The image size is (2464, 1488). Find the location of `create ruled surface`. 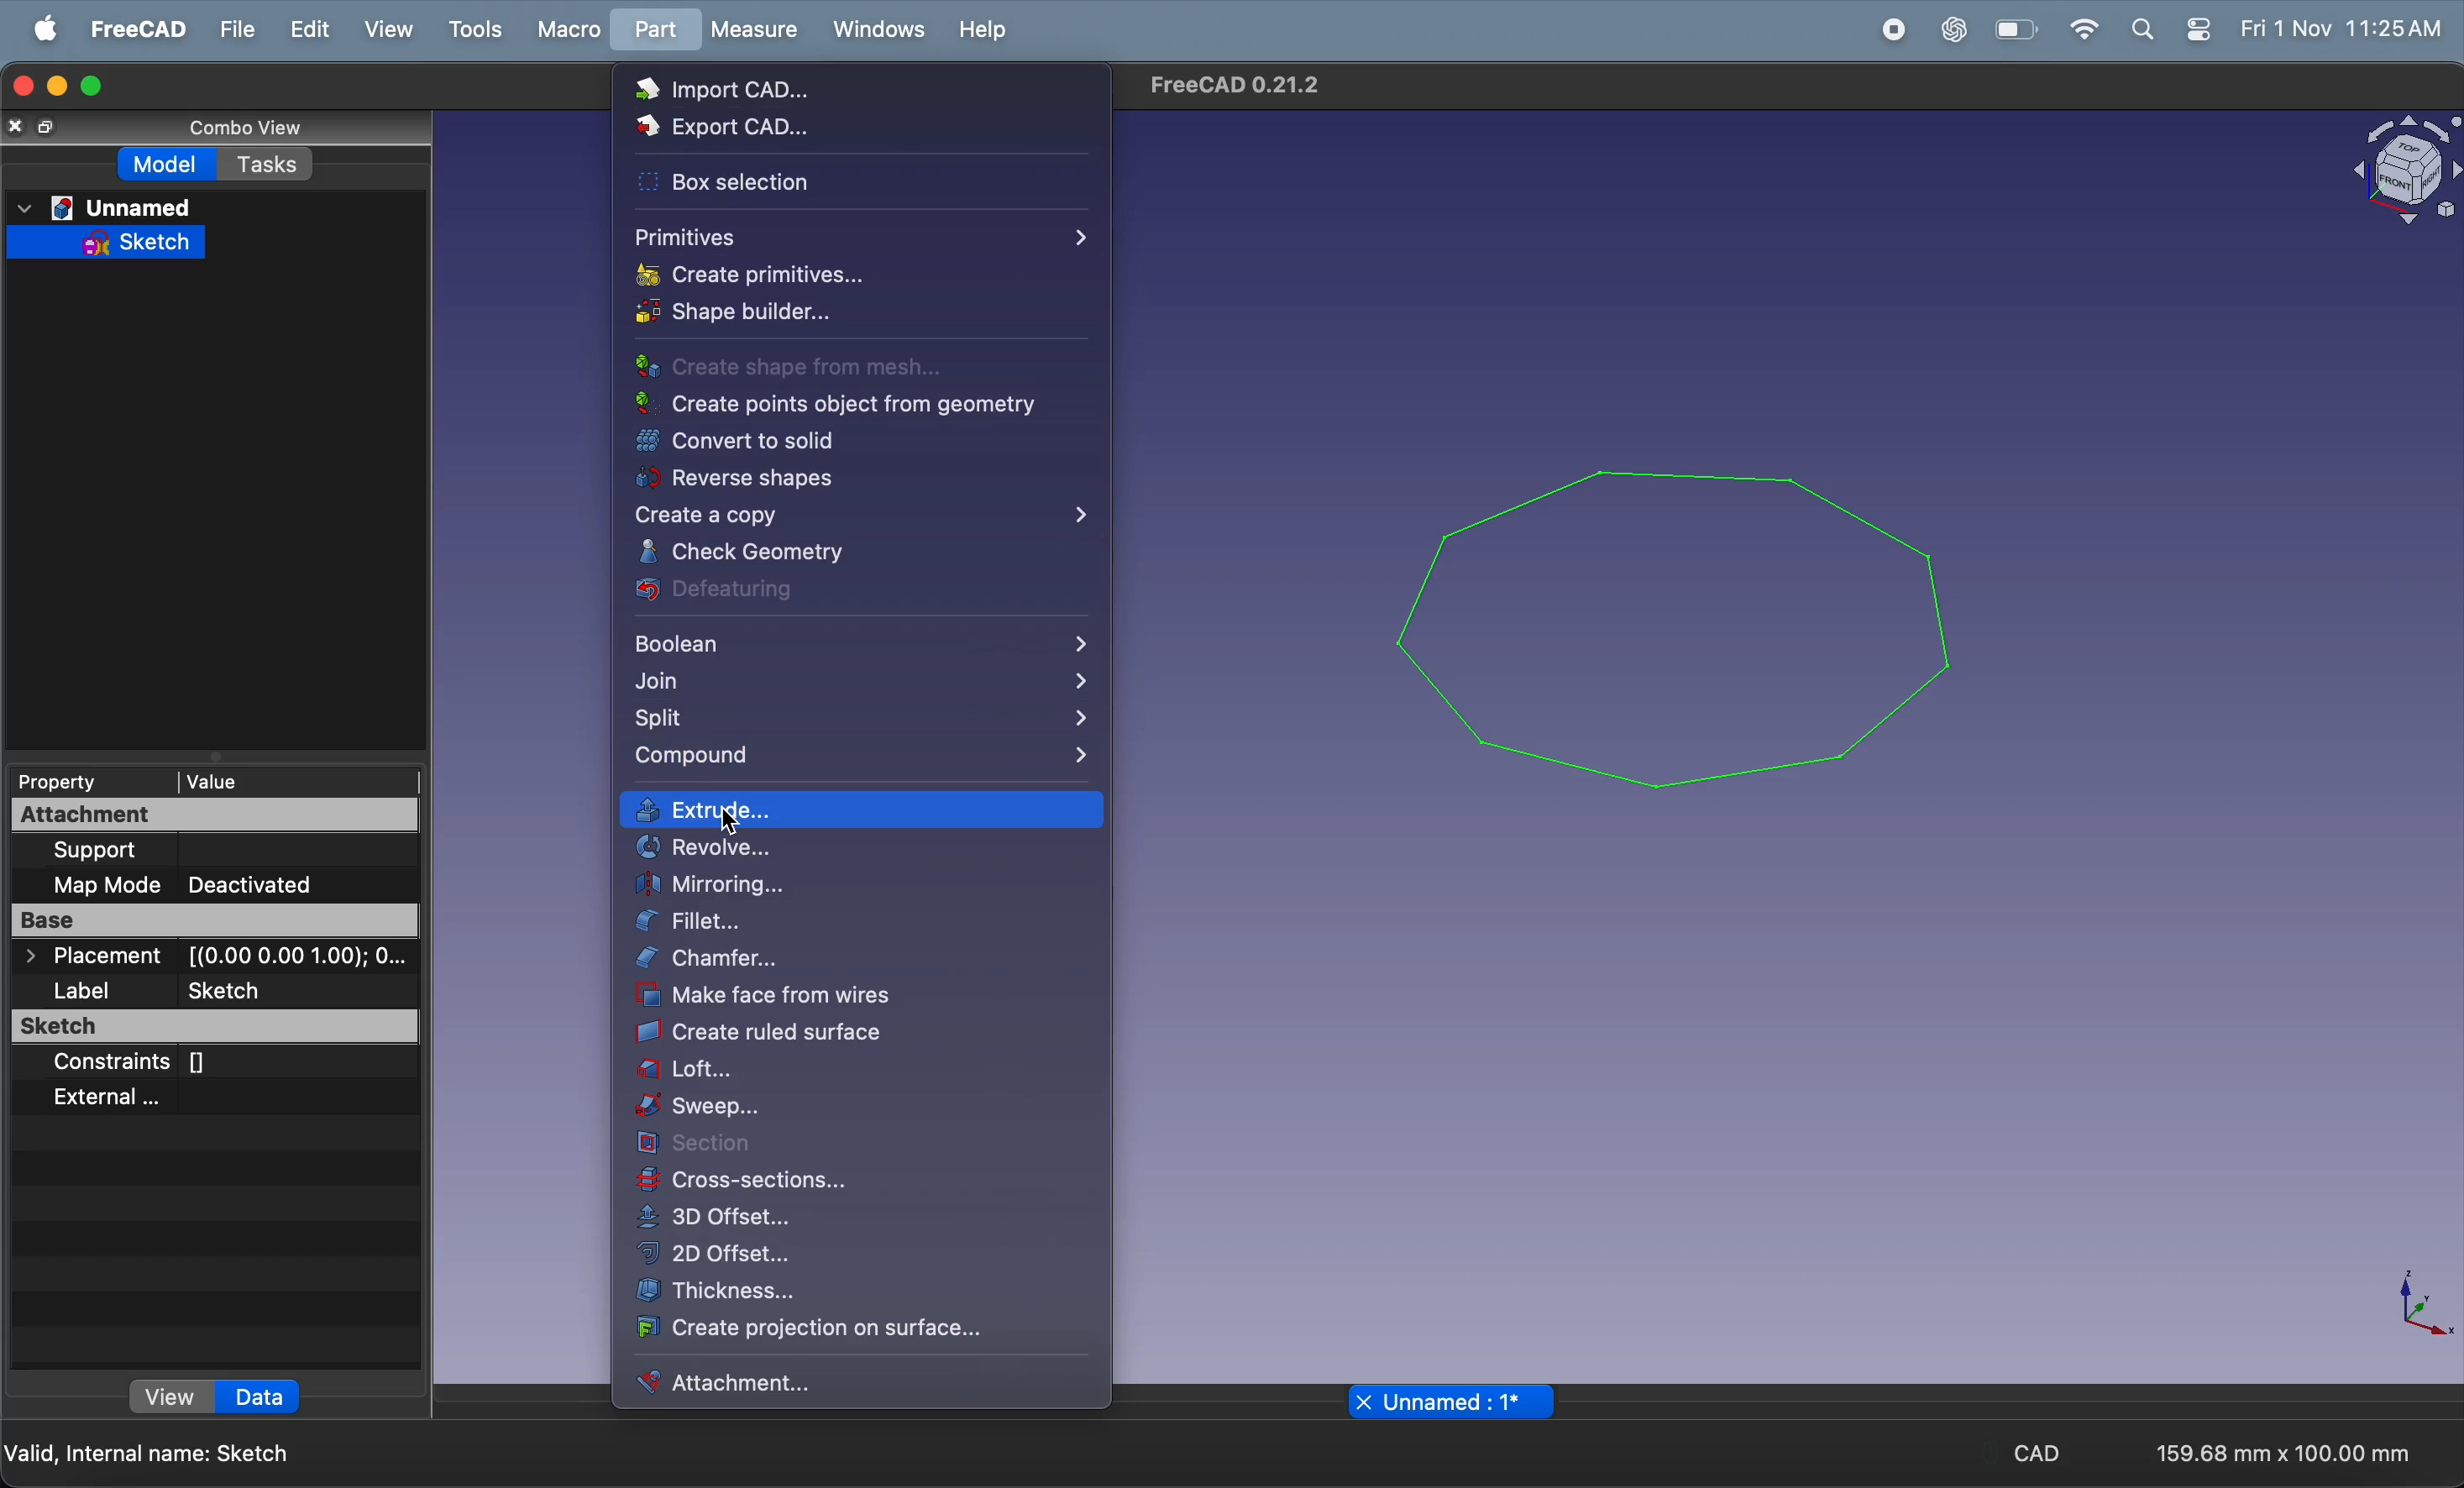

create ruled surface is located at coordinates (791, 1034).